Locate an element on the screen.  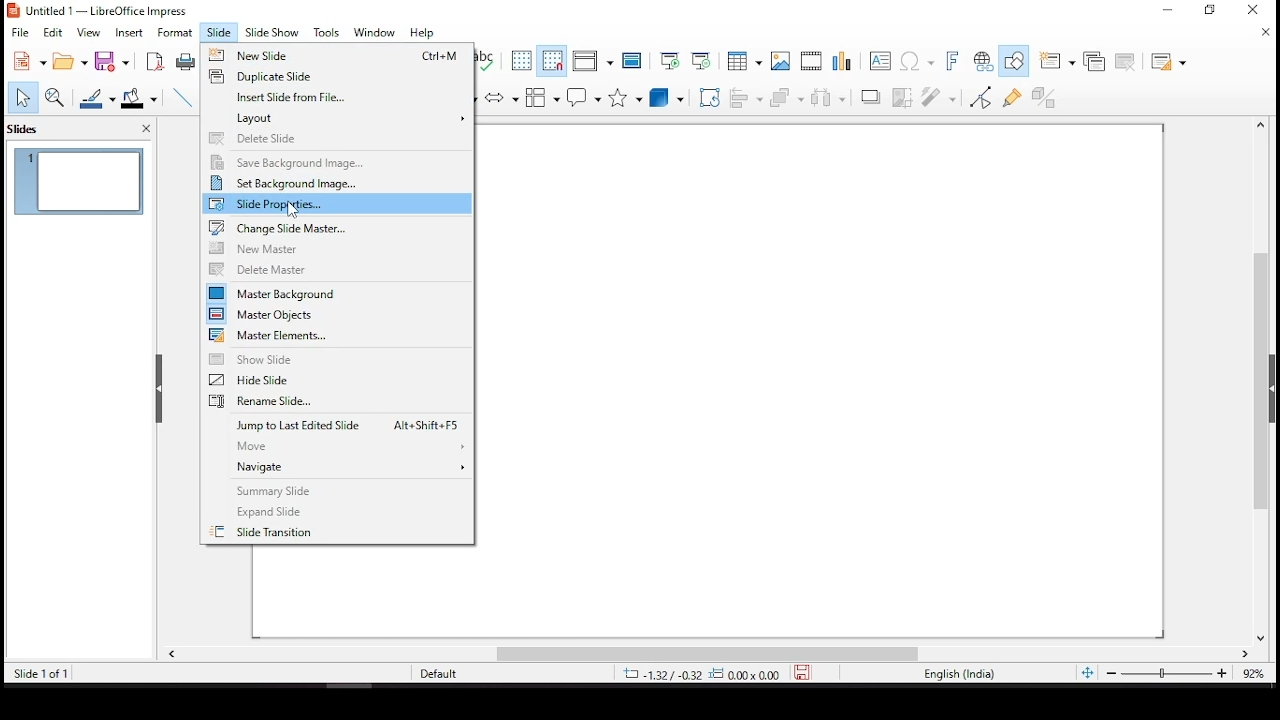
delete slide is located at coordinates (1123, 60).